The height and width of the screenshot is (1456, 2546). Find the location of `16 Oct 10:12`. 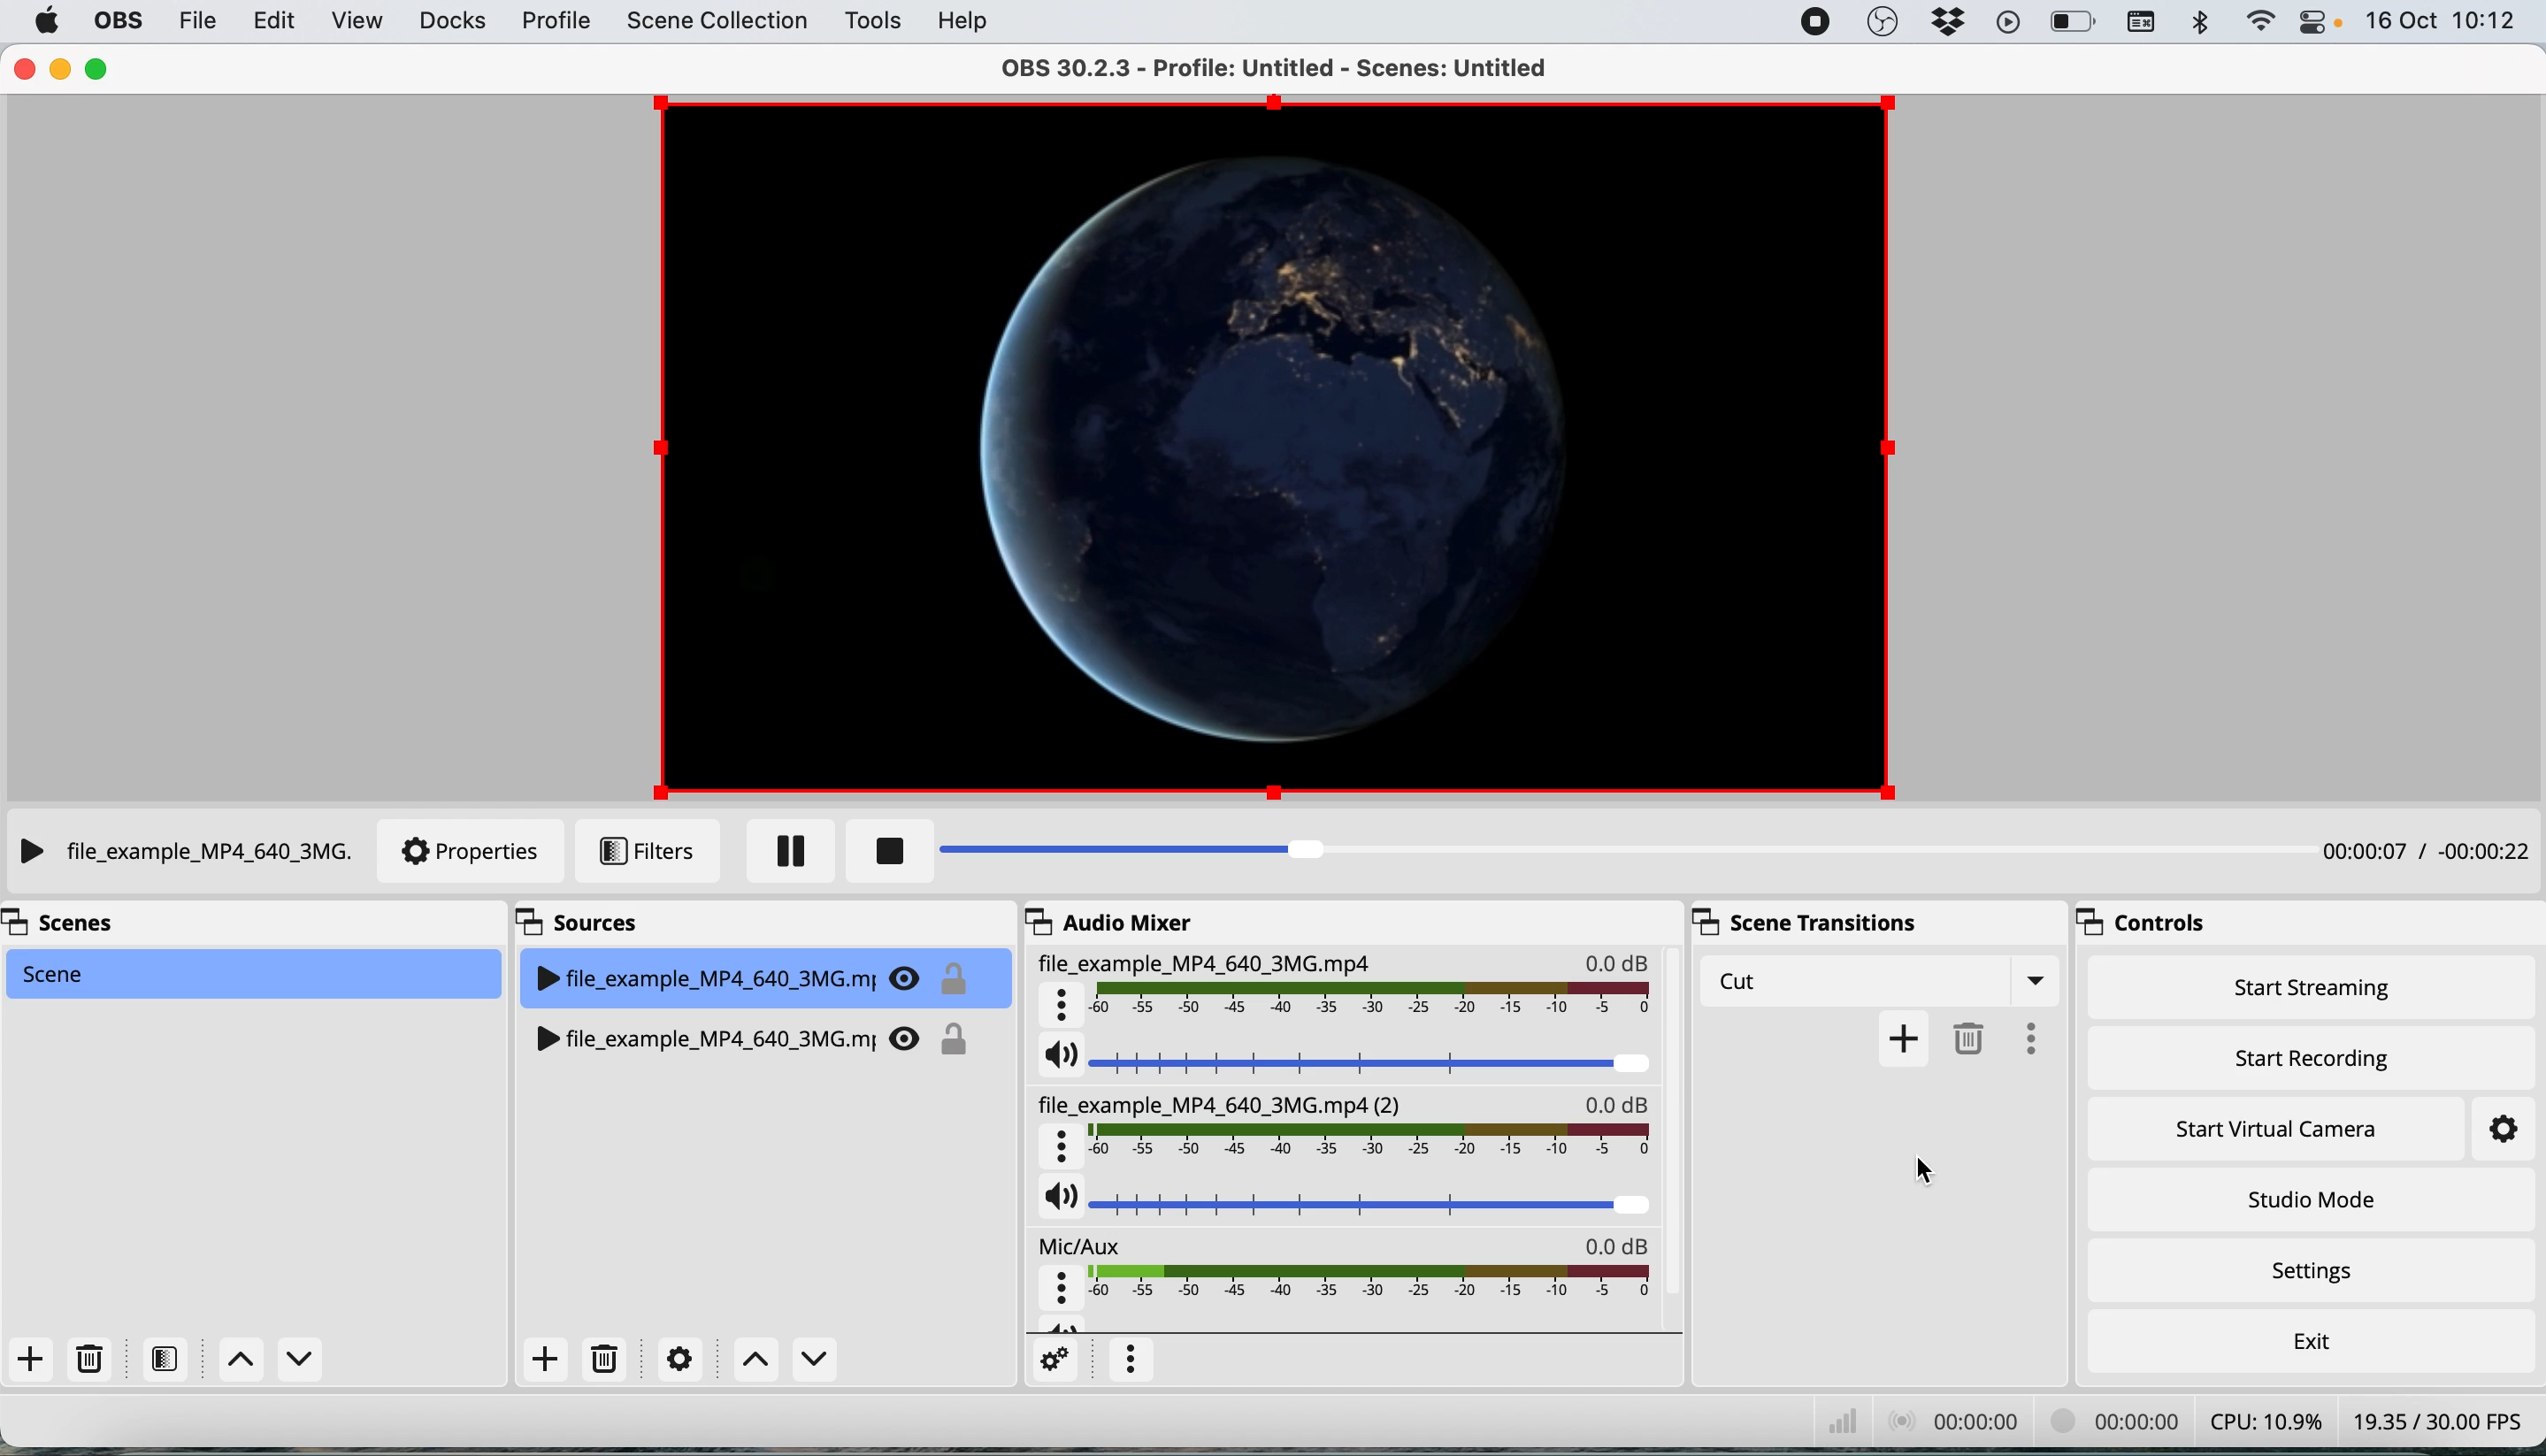

16 Oct 10:12 is located at coordinates (2445, 20).